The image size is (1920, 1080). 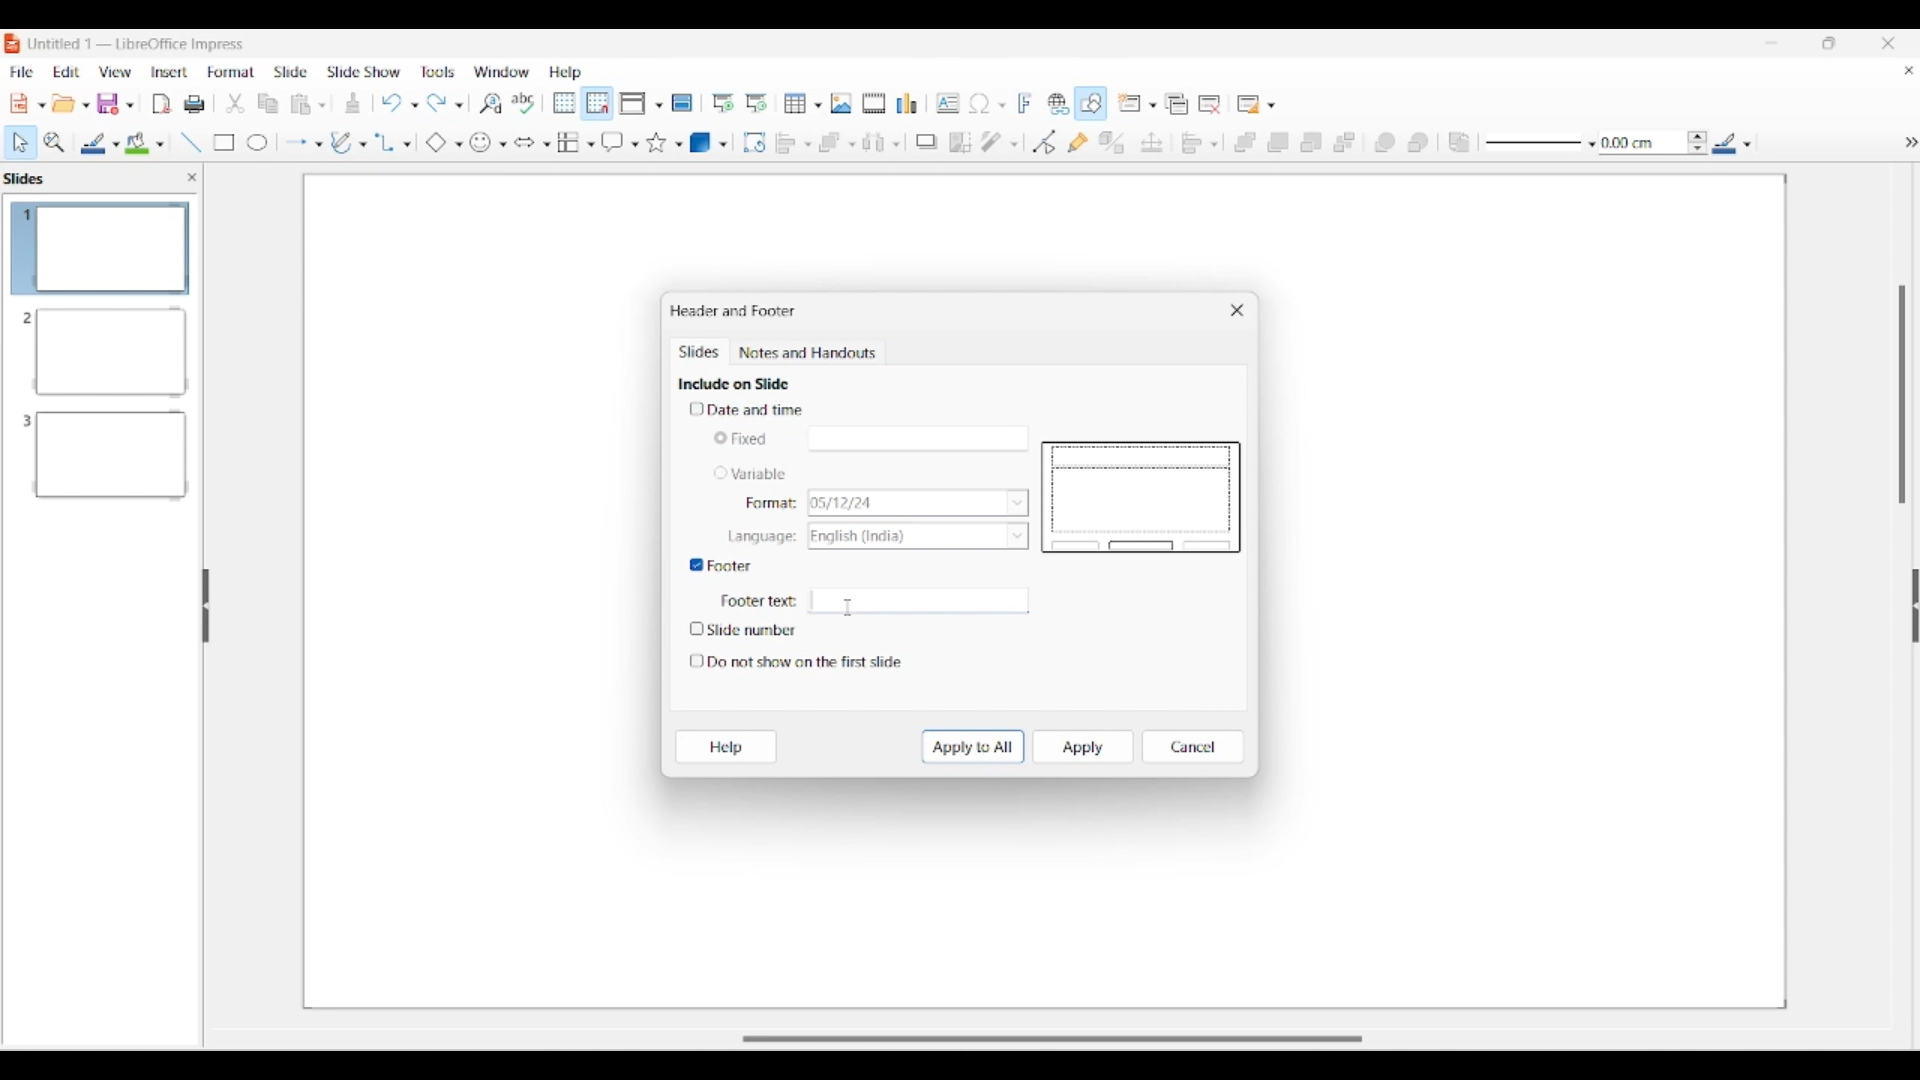 I want to click on Toggle extrusion, so click(x=1113, y=142).